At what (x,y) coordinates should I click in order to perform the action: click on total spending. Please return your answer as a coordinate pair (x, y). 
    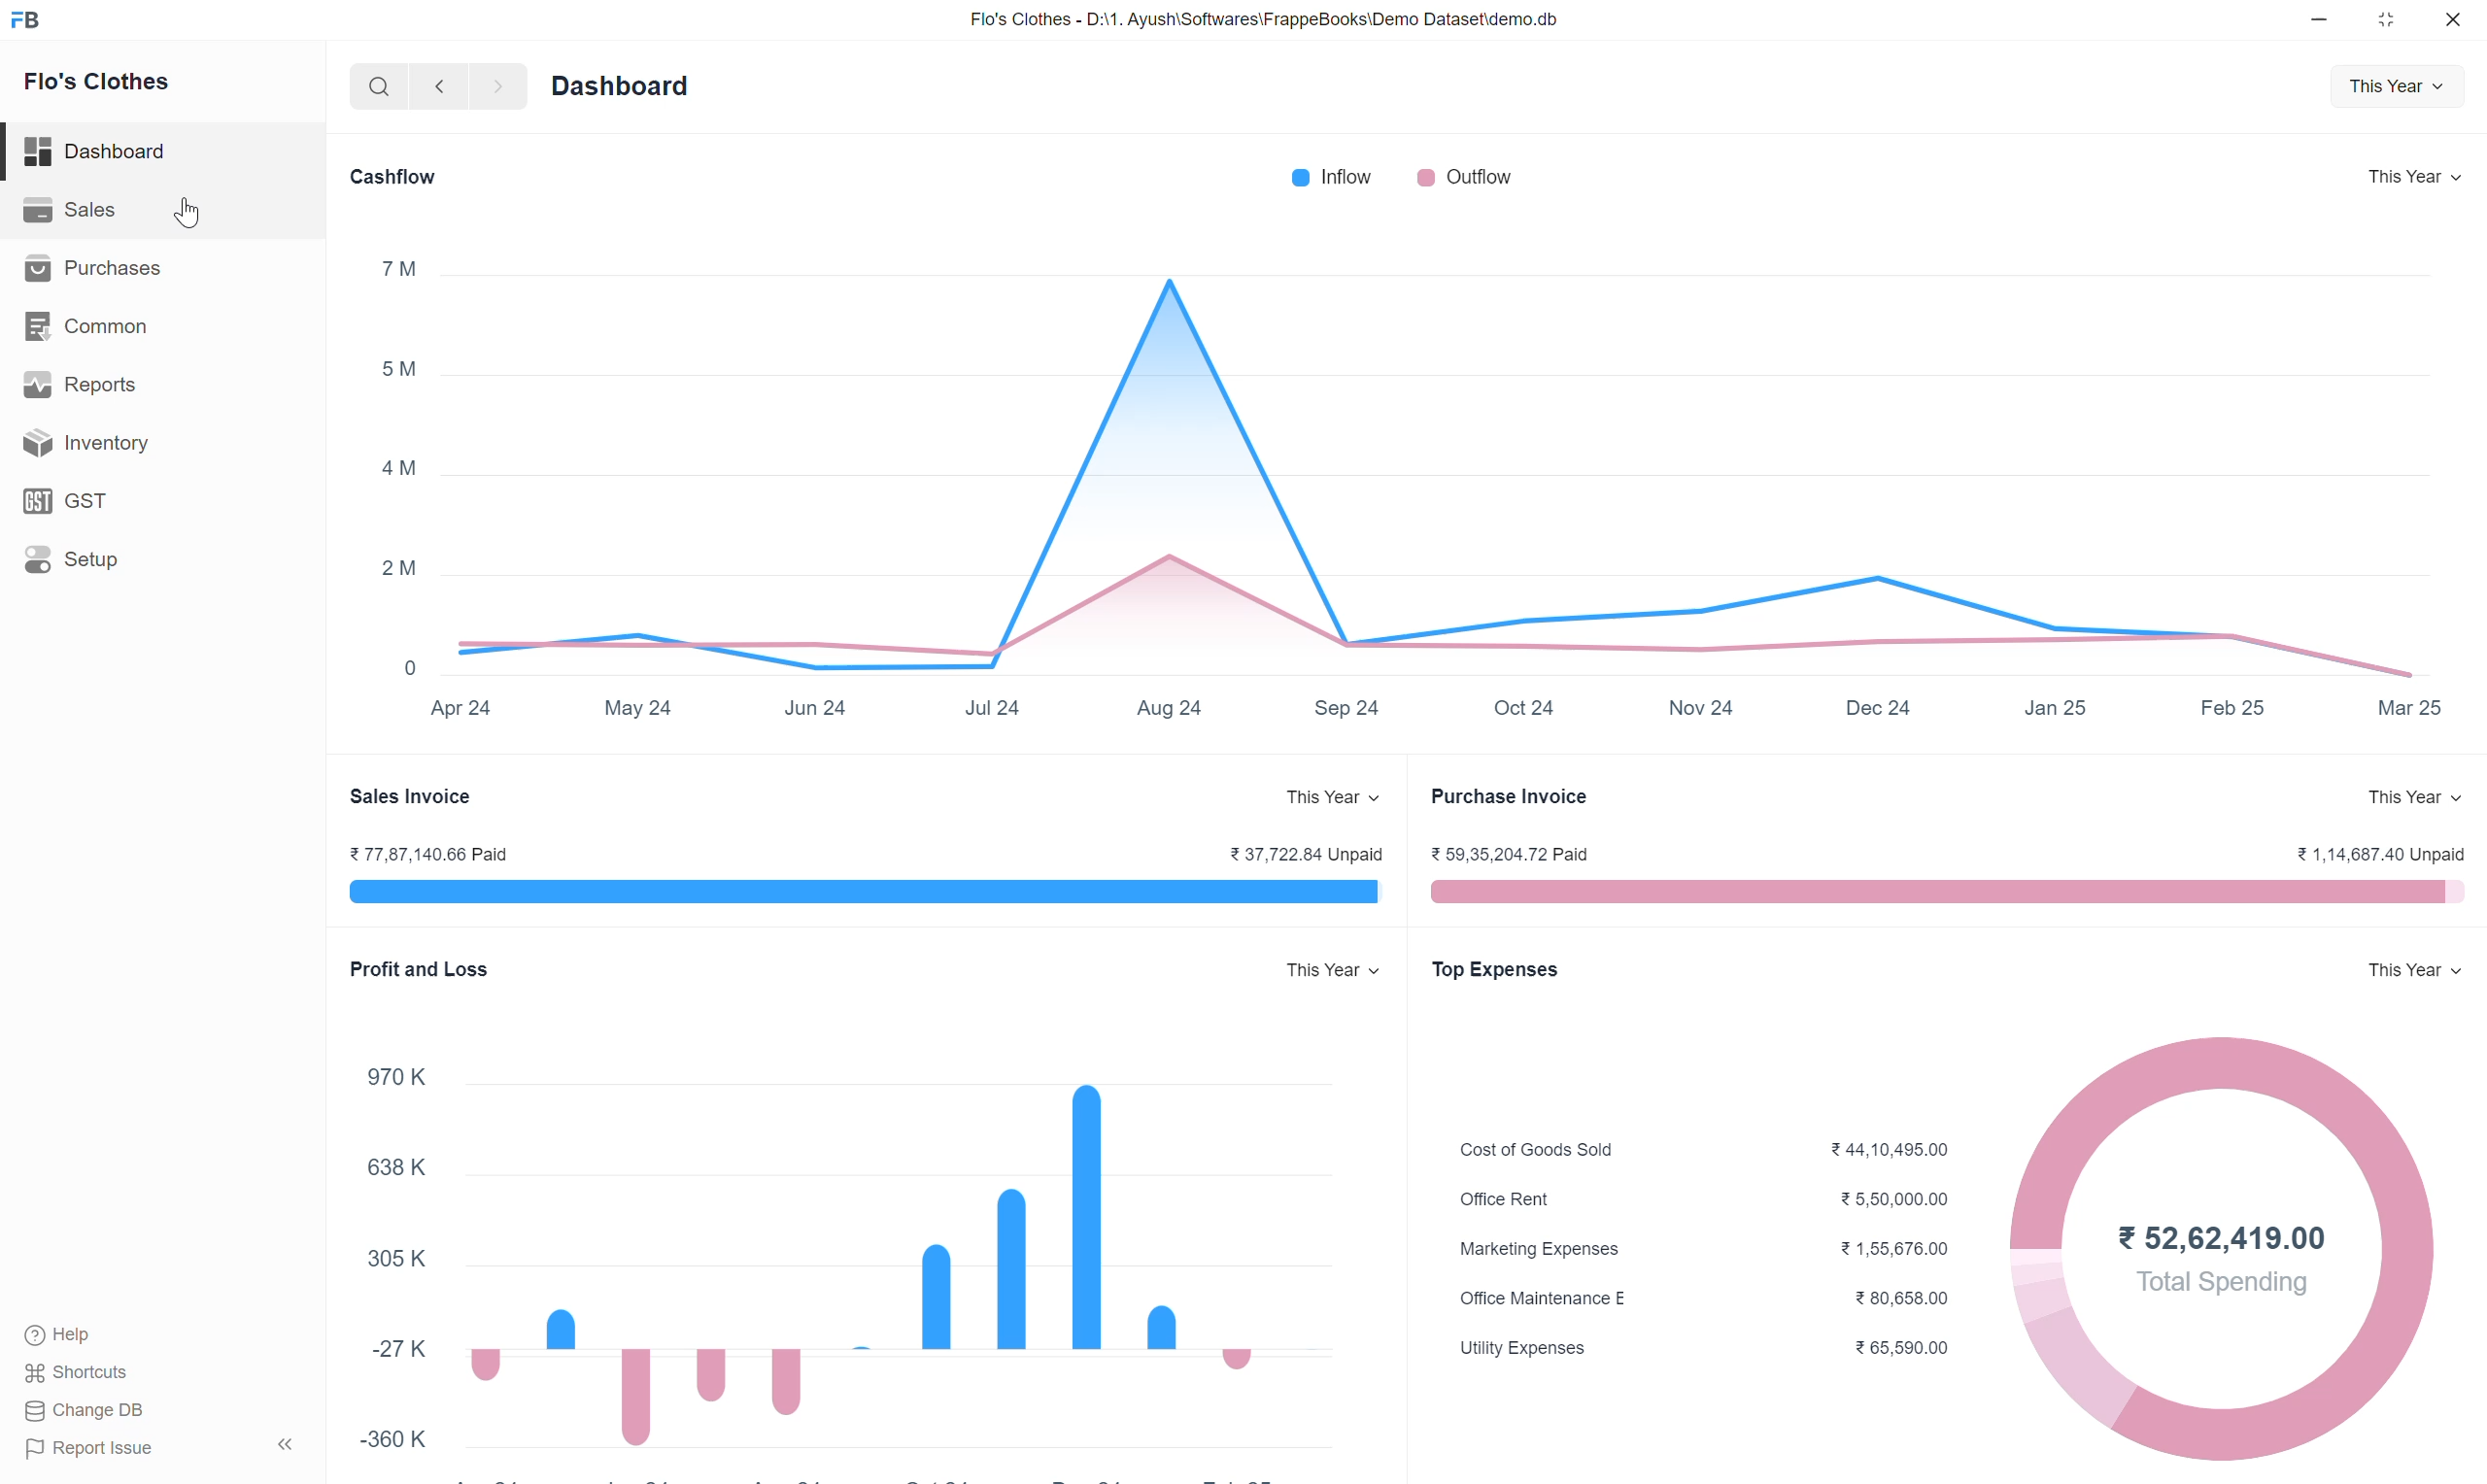
    Looking at the image, I should click on (2215, 1286).